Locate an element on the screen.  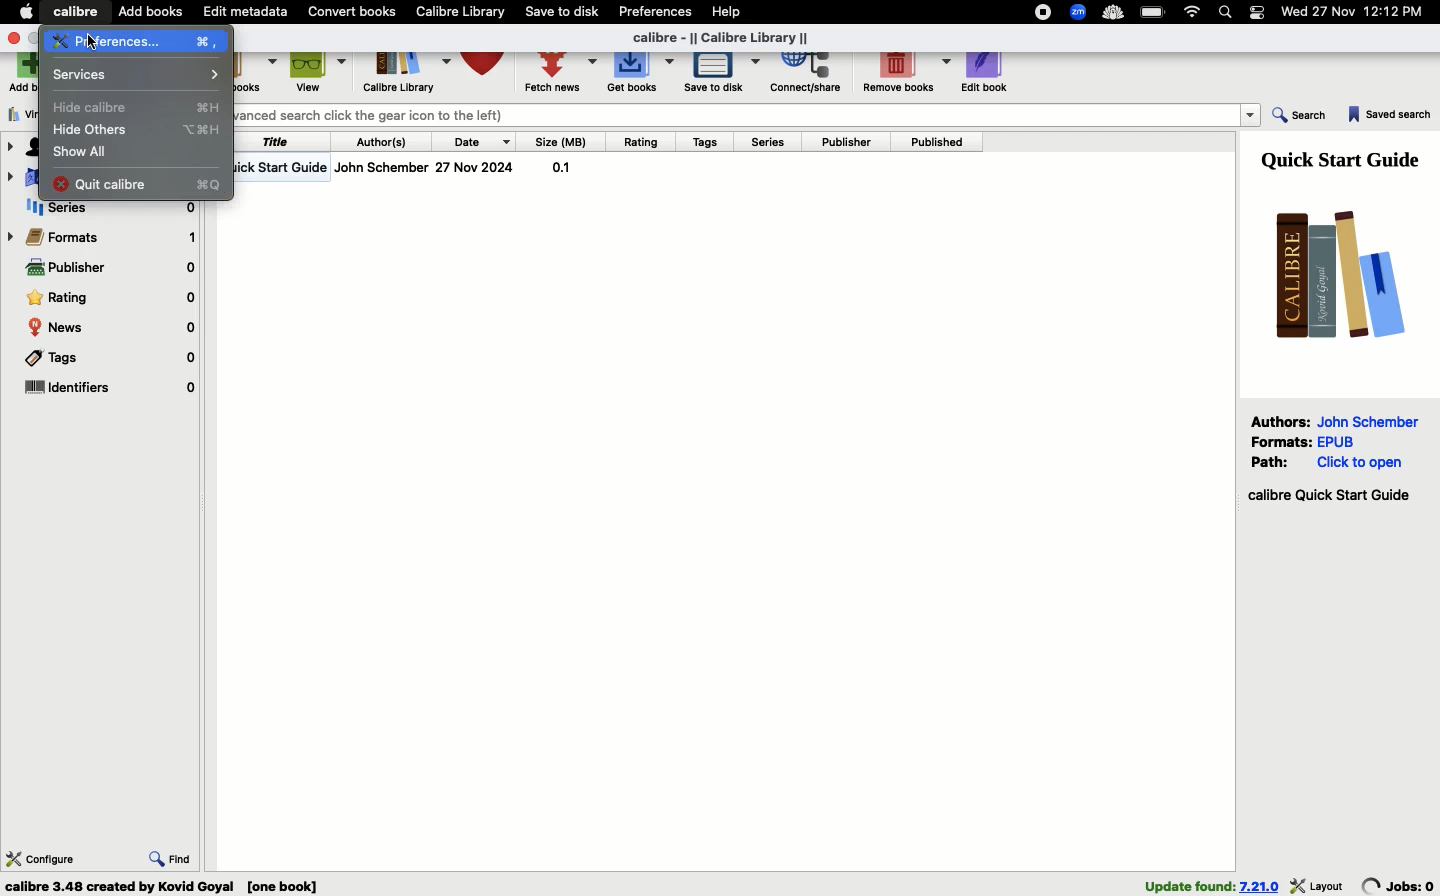
Fetch news is located at coordinates (562, 76).